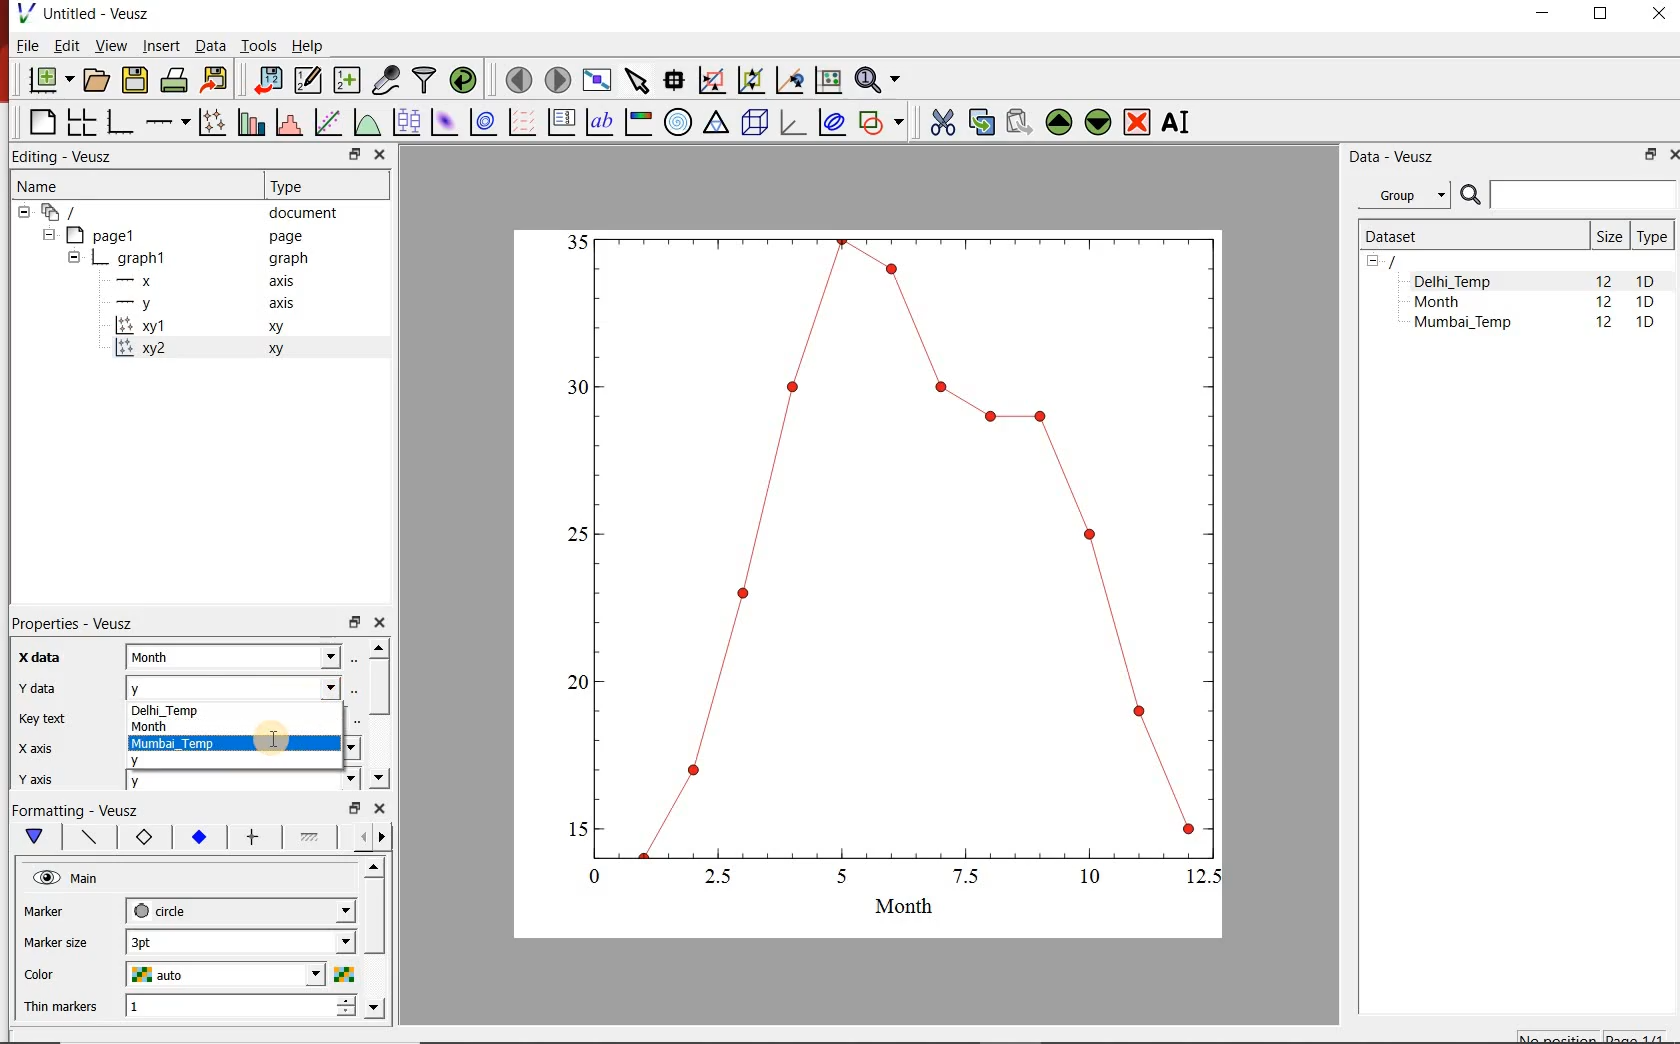  Describe the element at coordinates (712, 81) in the screenshot. I see `click or draw a rectangle to zoom graph indexes` at that location.